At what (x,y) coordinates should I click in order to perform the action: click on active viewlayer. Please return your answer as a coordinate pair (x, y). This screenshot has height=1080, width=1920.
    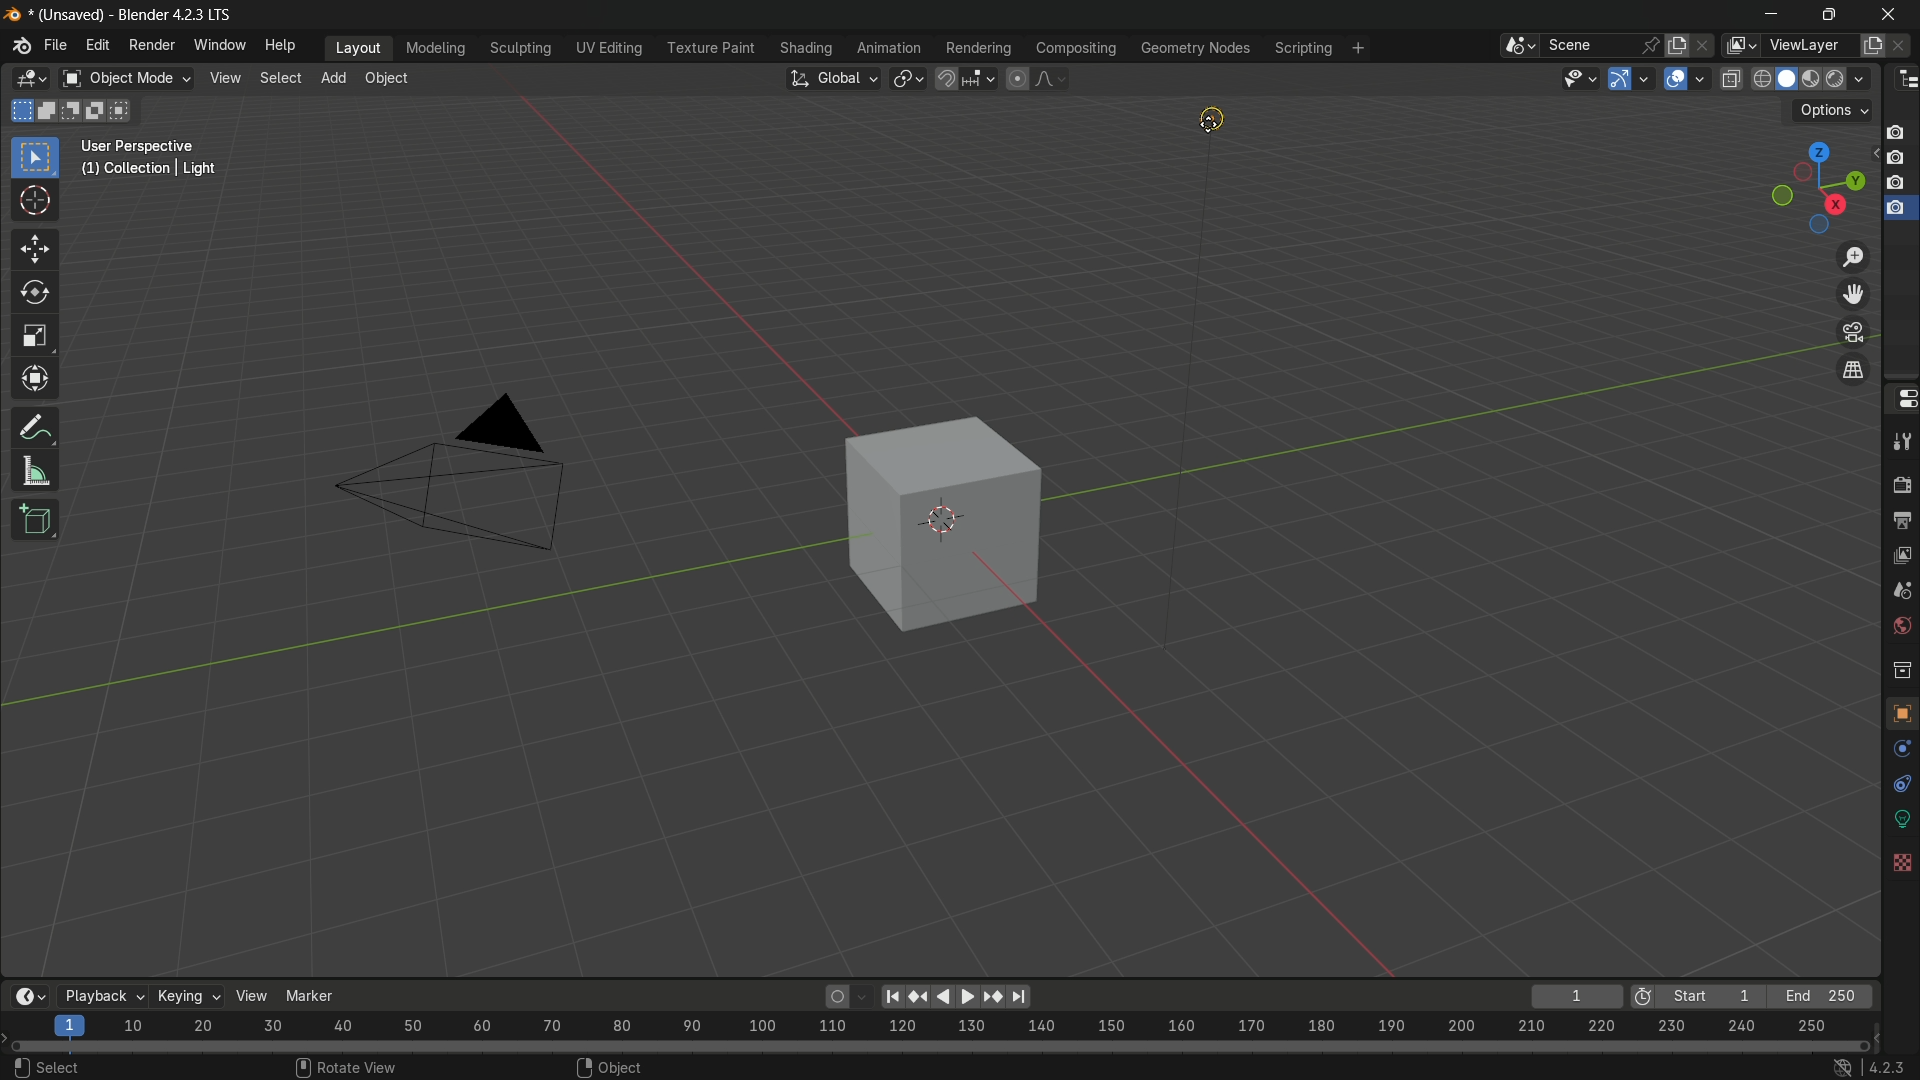
    Looking at the image, I should click on (1738, 46).